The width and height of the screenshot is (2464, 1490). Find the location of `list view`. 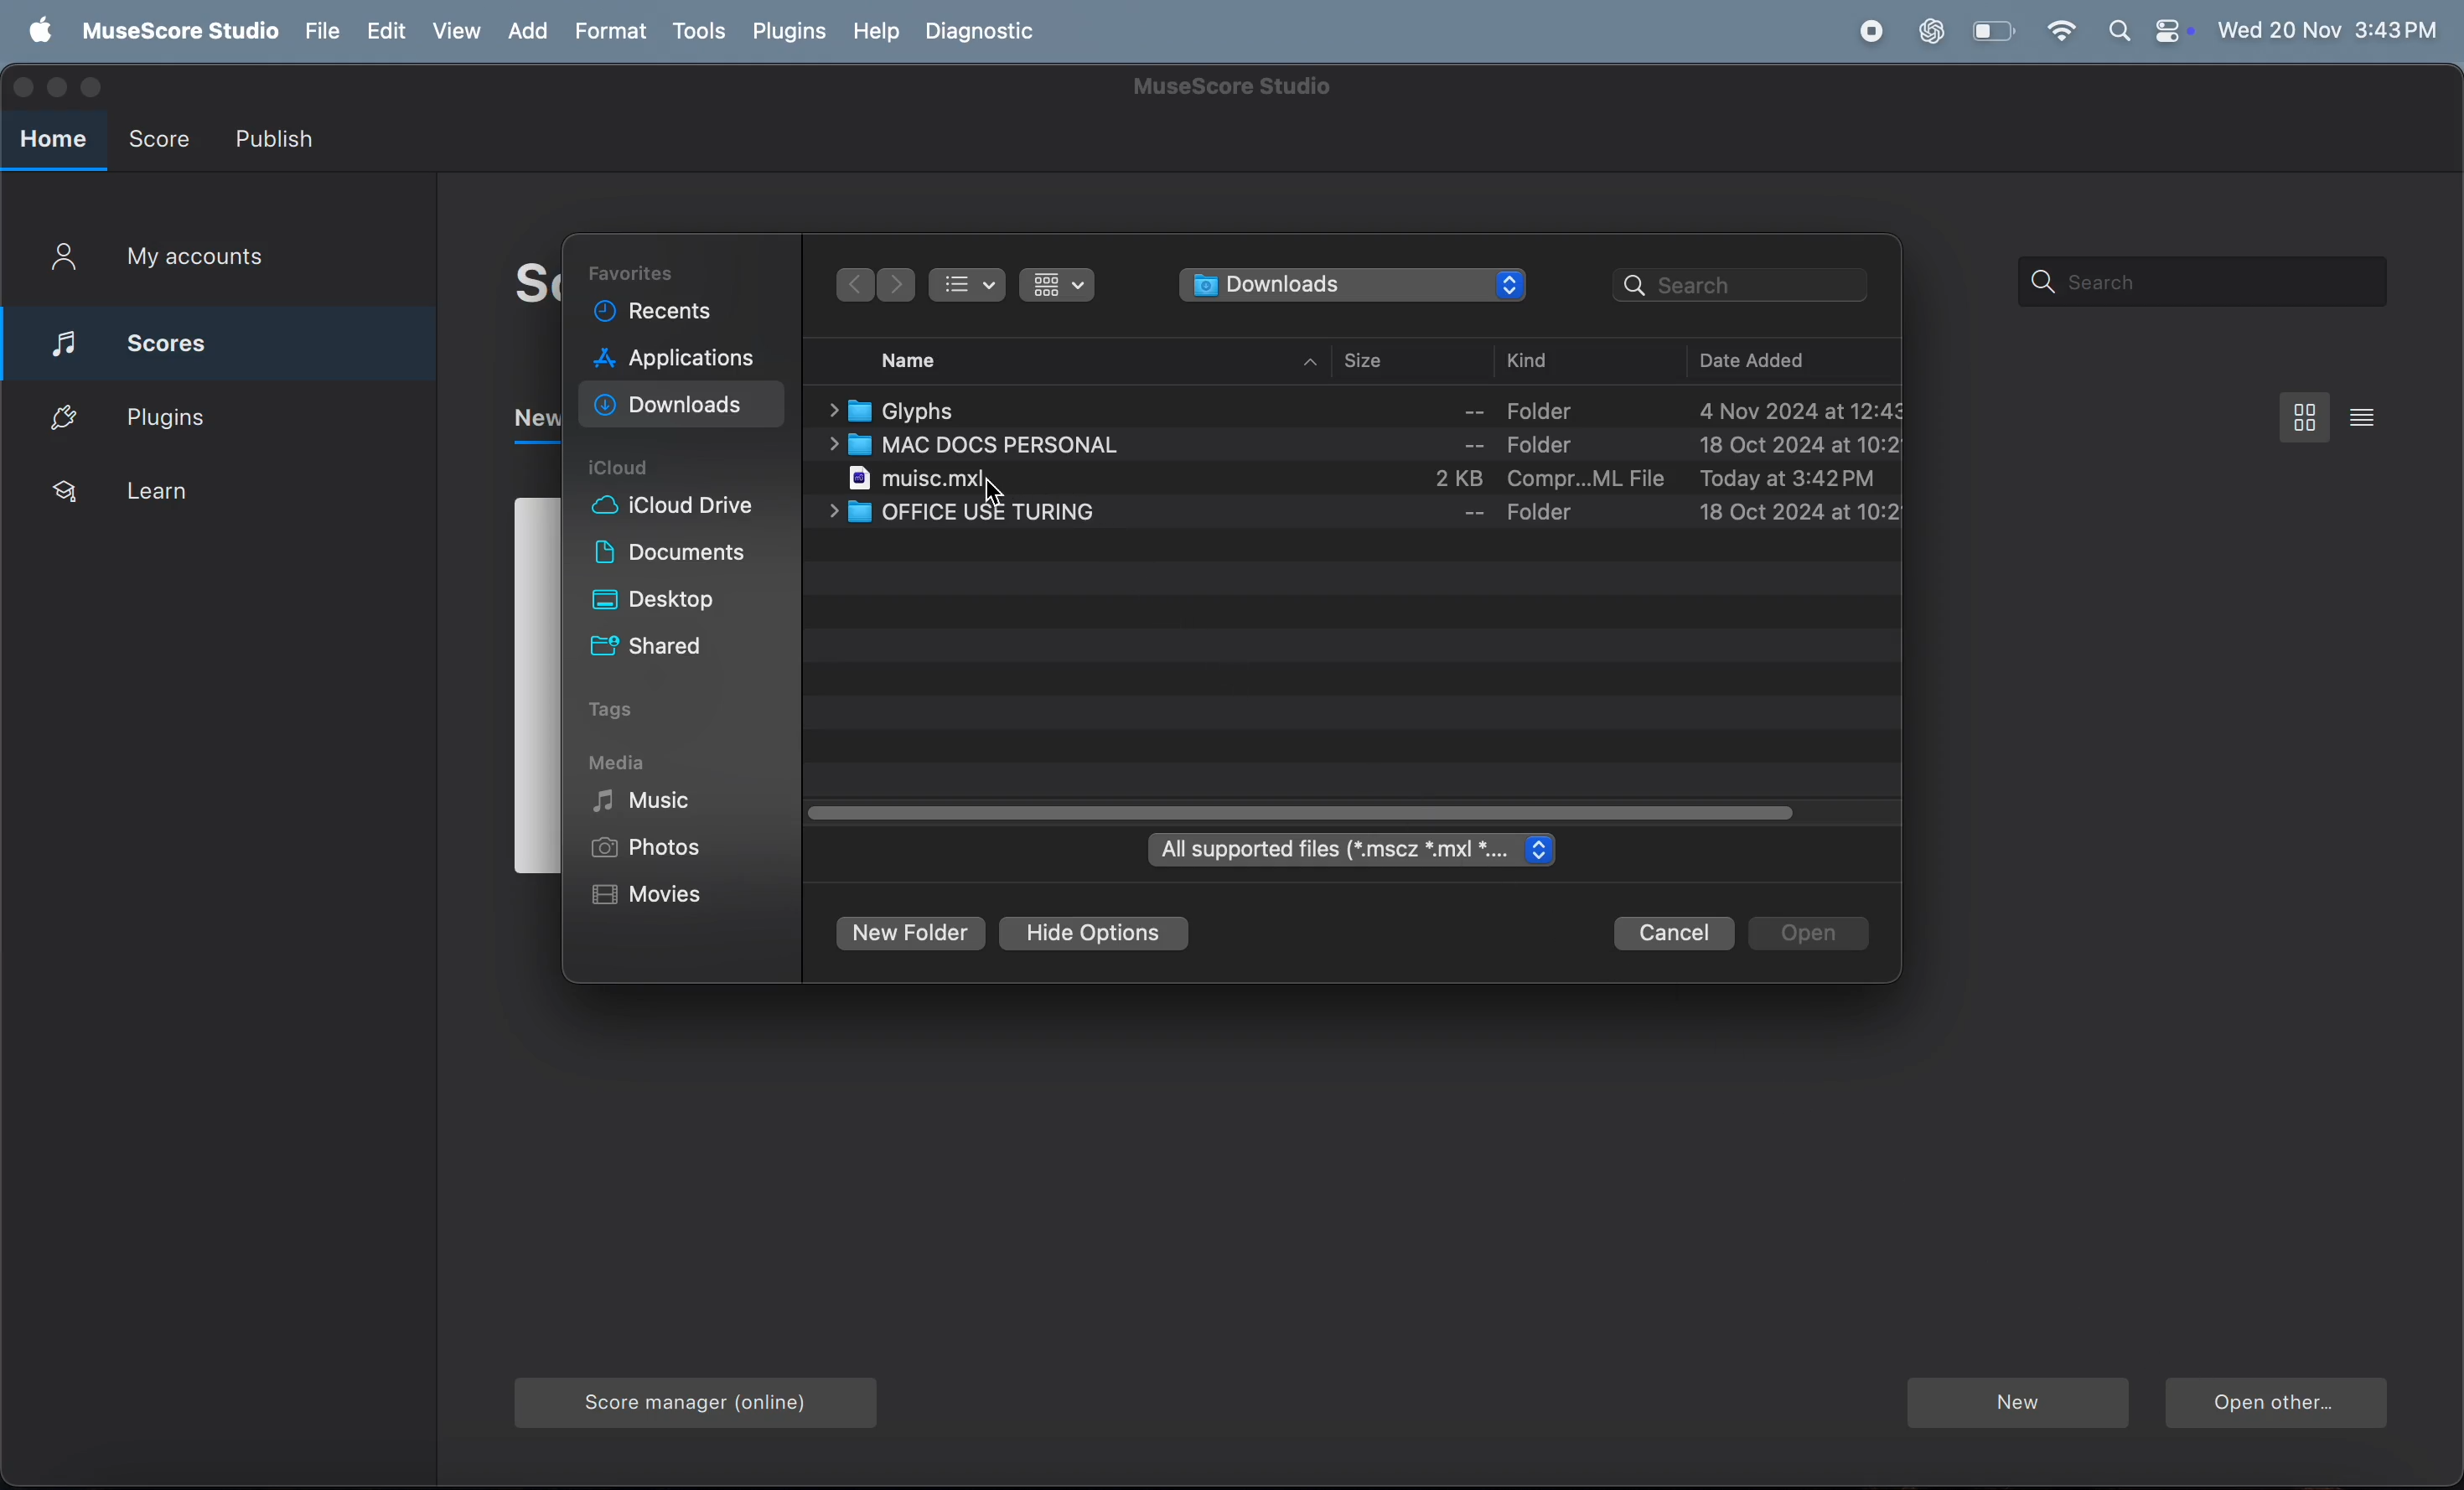

list view is located at coordinates (2364, 416).